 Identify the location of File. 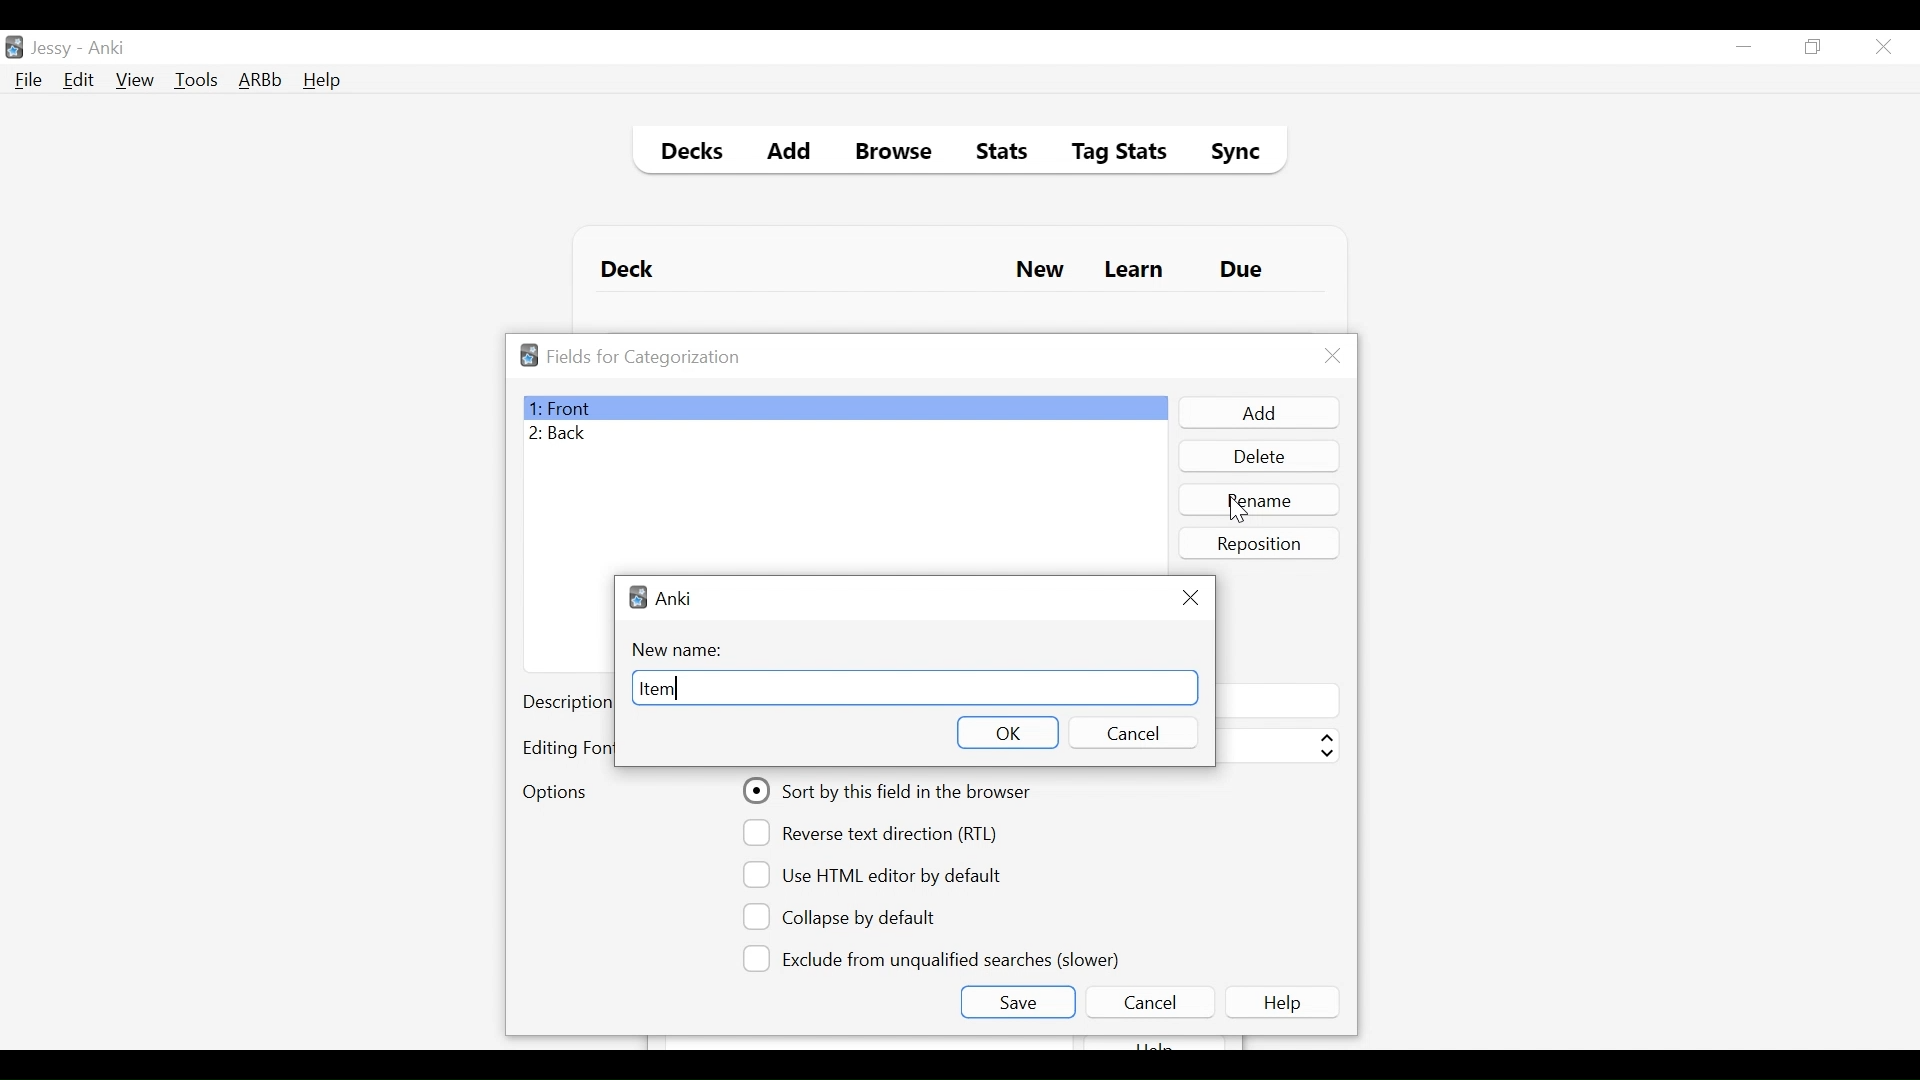
(29, 82).